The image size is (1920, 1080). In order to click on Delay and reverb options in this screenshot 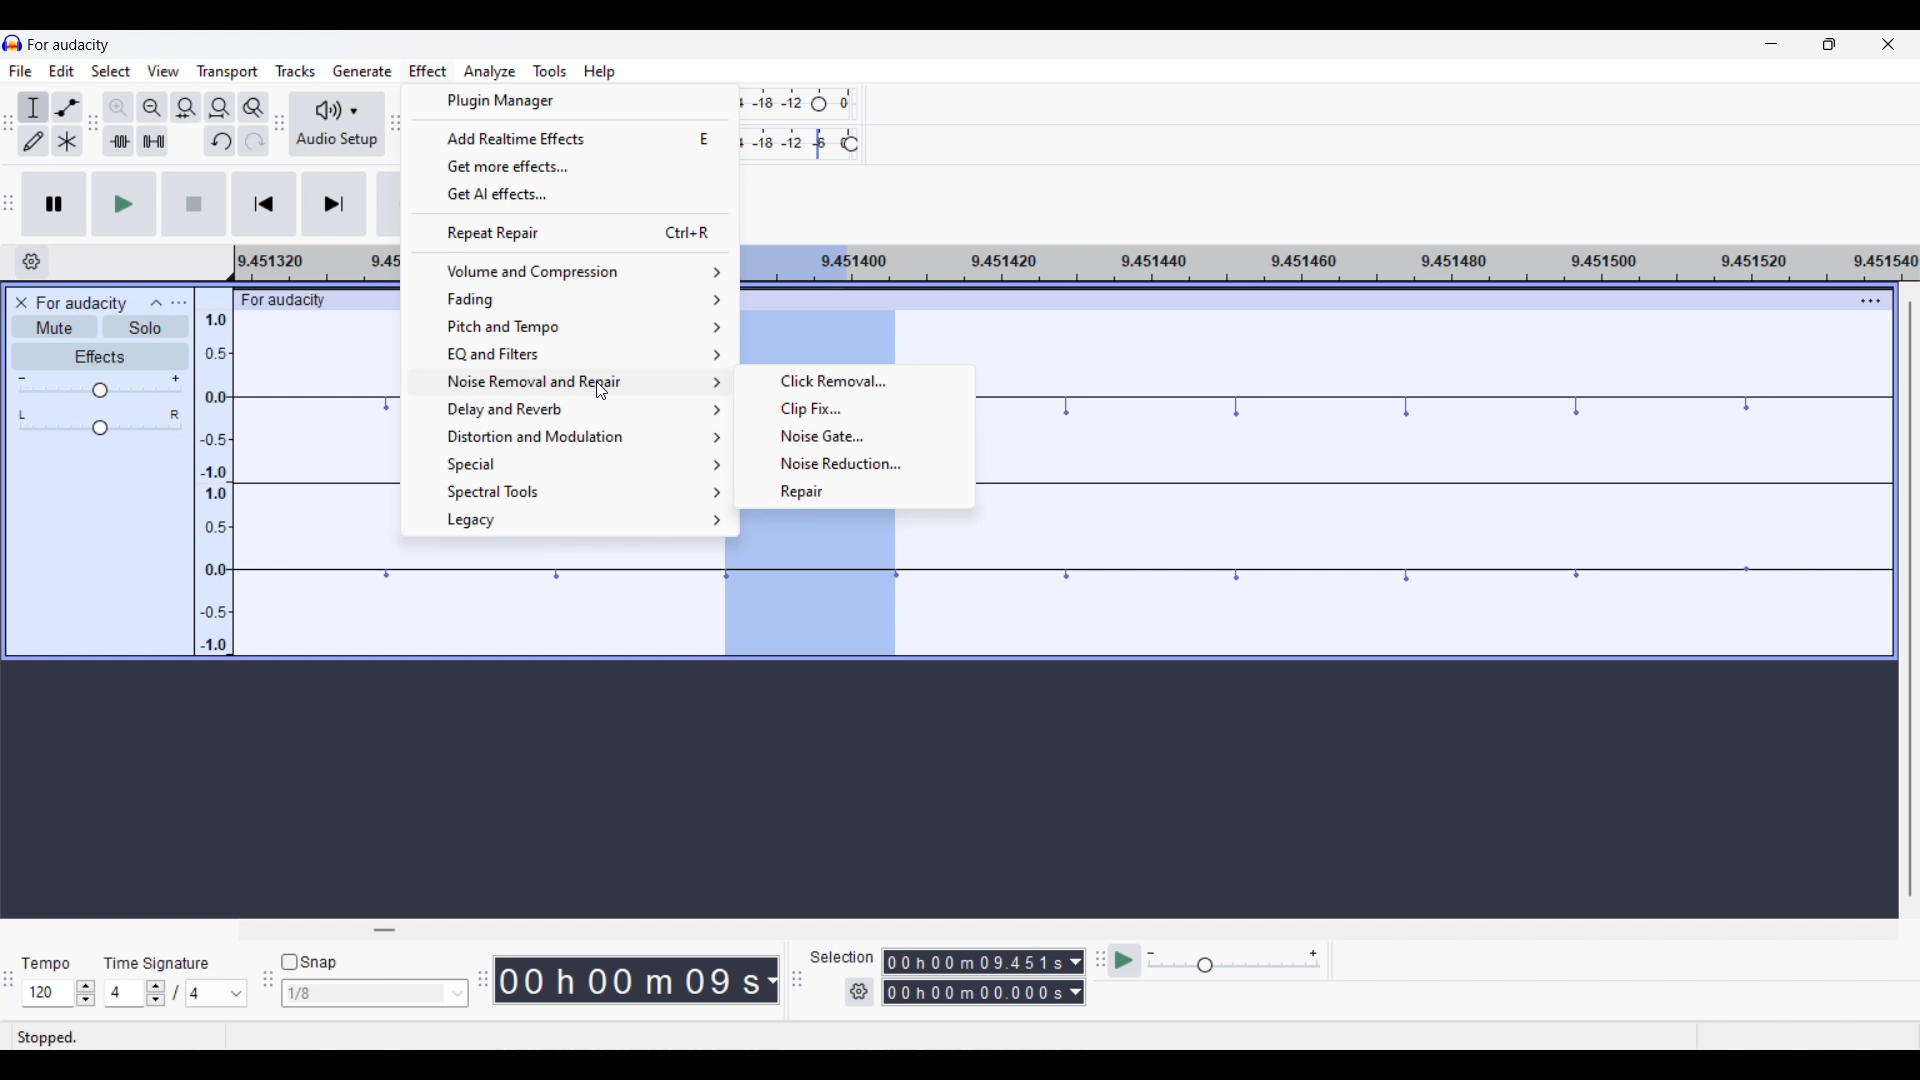, I will do `click(570, 409)`.